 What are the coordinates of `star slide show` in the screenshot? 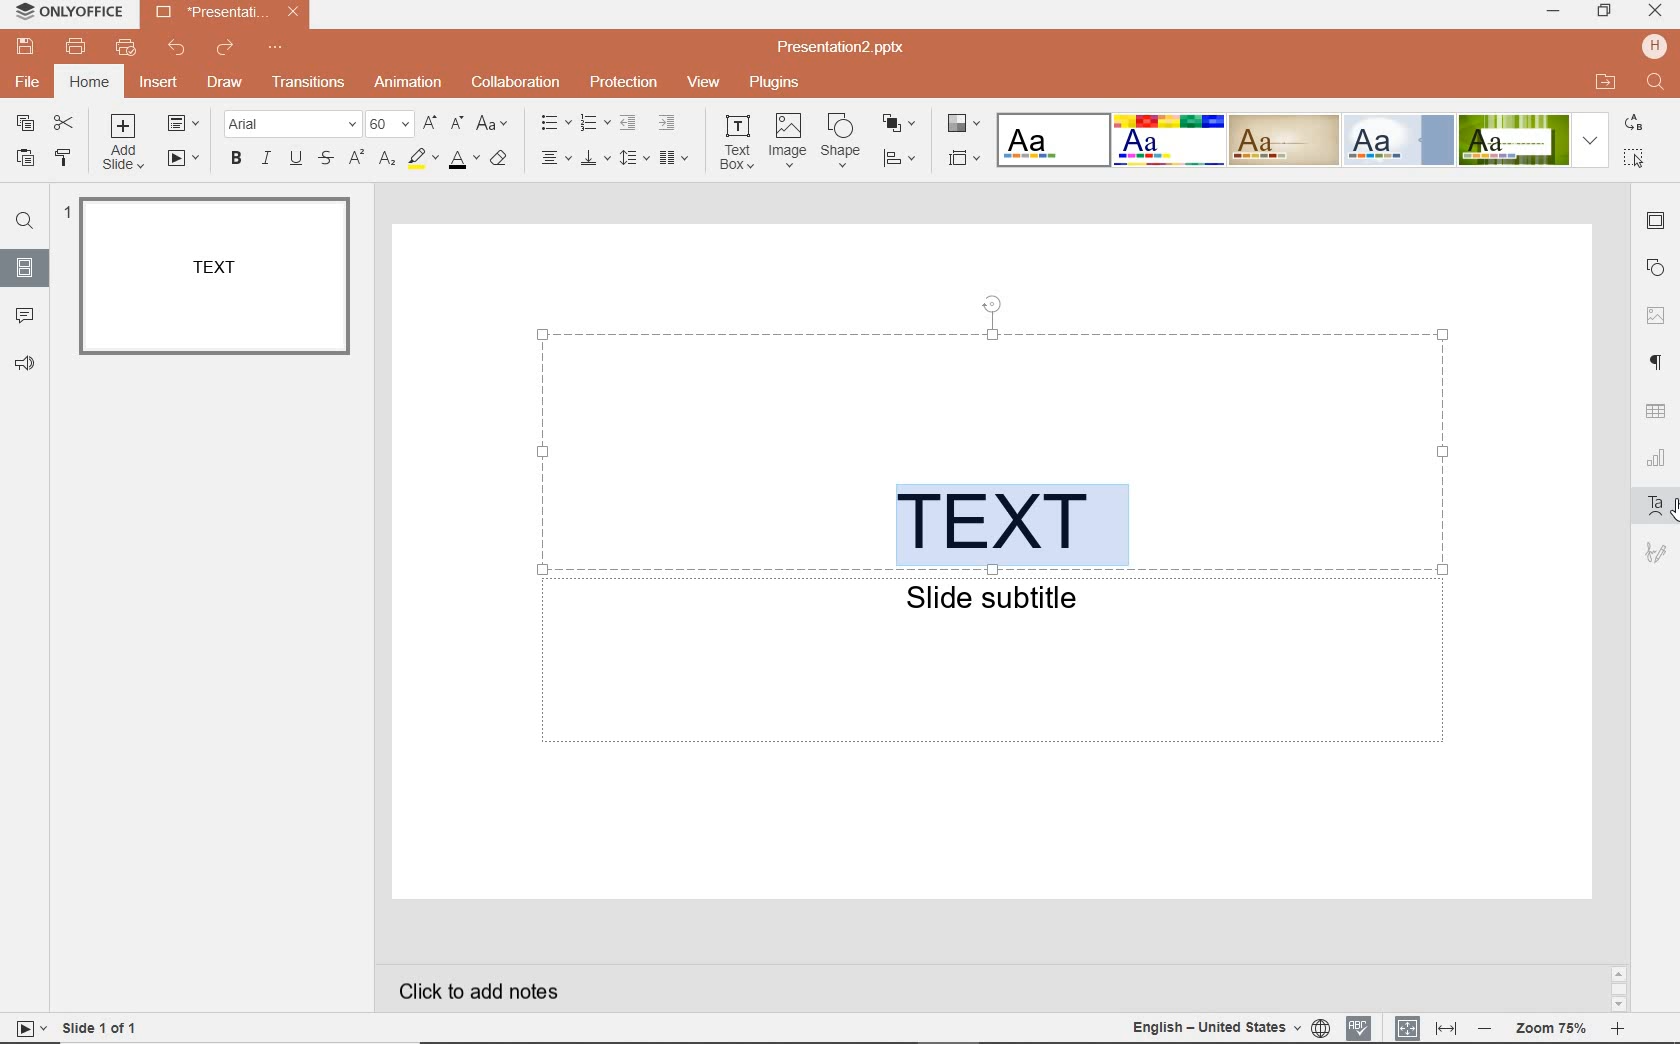 It's located at (27, 1027).